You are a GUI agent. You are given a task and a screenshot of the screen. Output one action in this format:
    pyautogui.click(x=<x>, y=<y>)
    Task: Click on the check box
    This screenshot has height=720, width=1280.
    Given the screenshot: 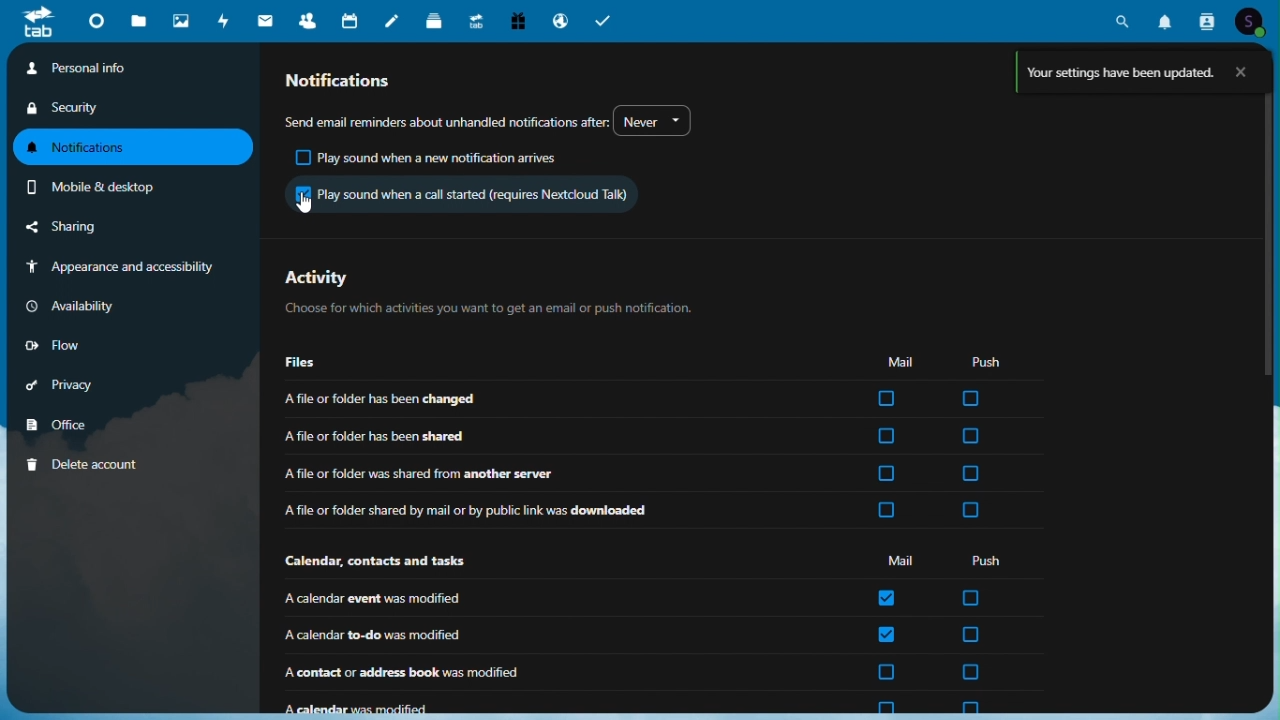 What is the action you would take?
    pyautogui.click(x=886, y=672)
    